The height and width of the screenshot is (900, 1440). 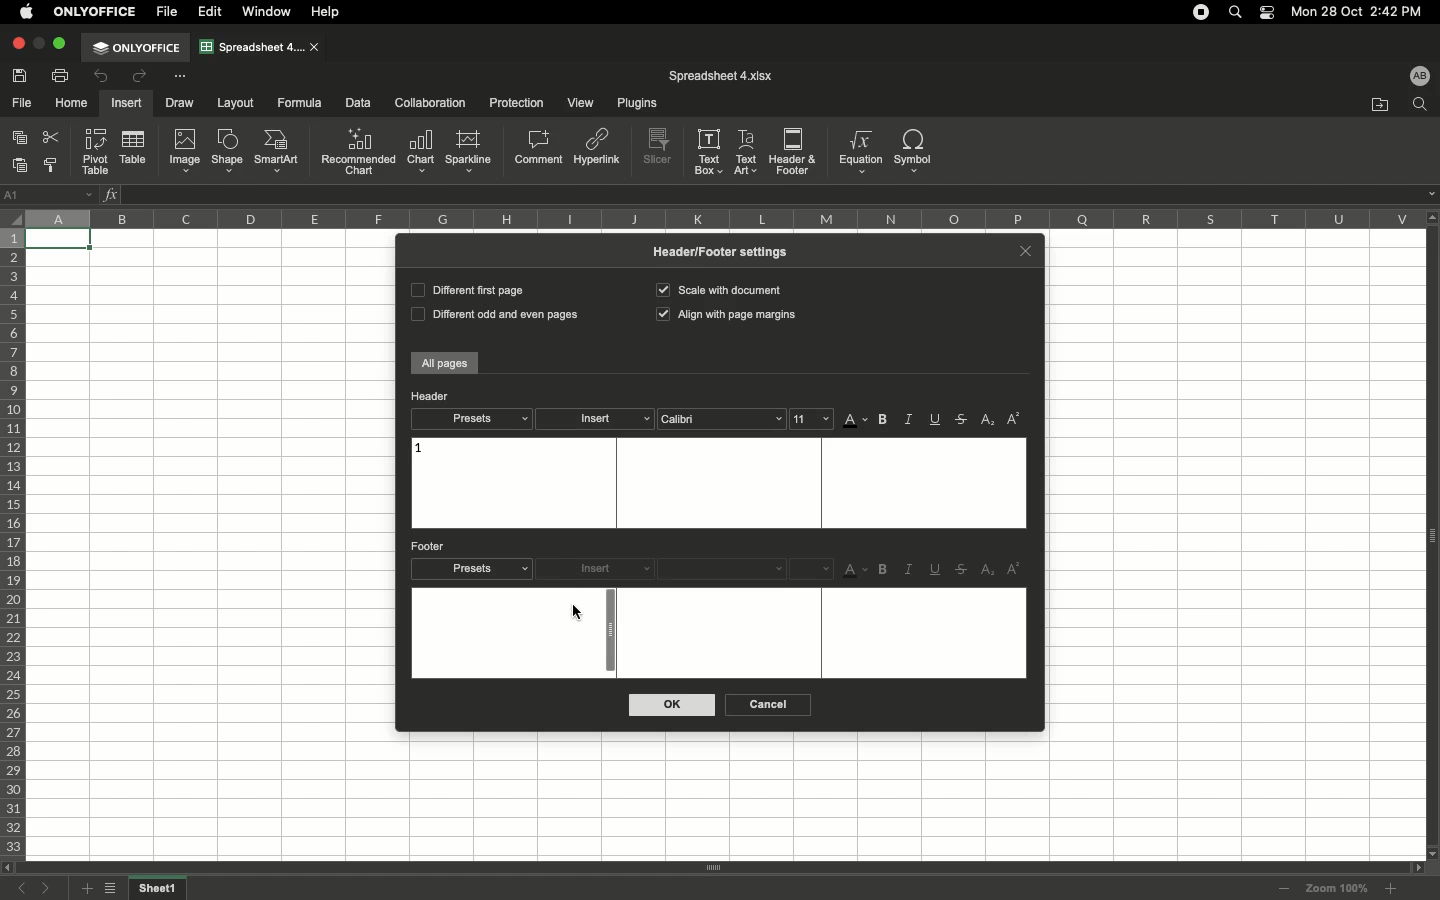 I want to click on Strikethrough, so click(x=964, y=419).